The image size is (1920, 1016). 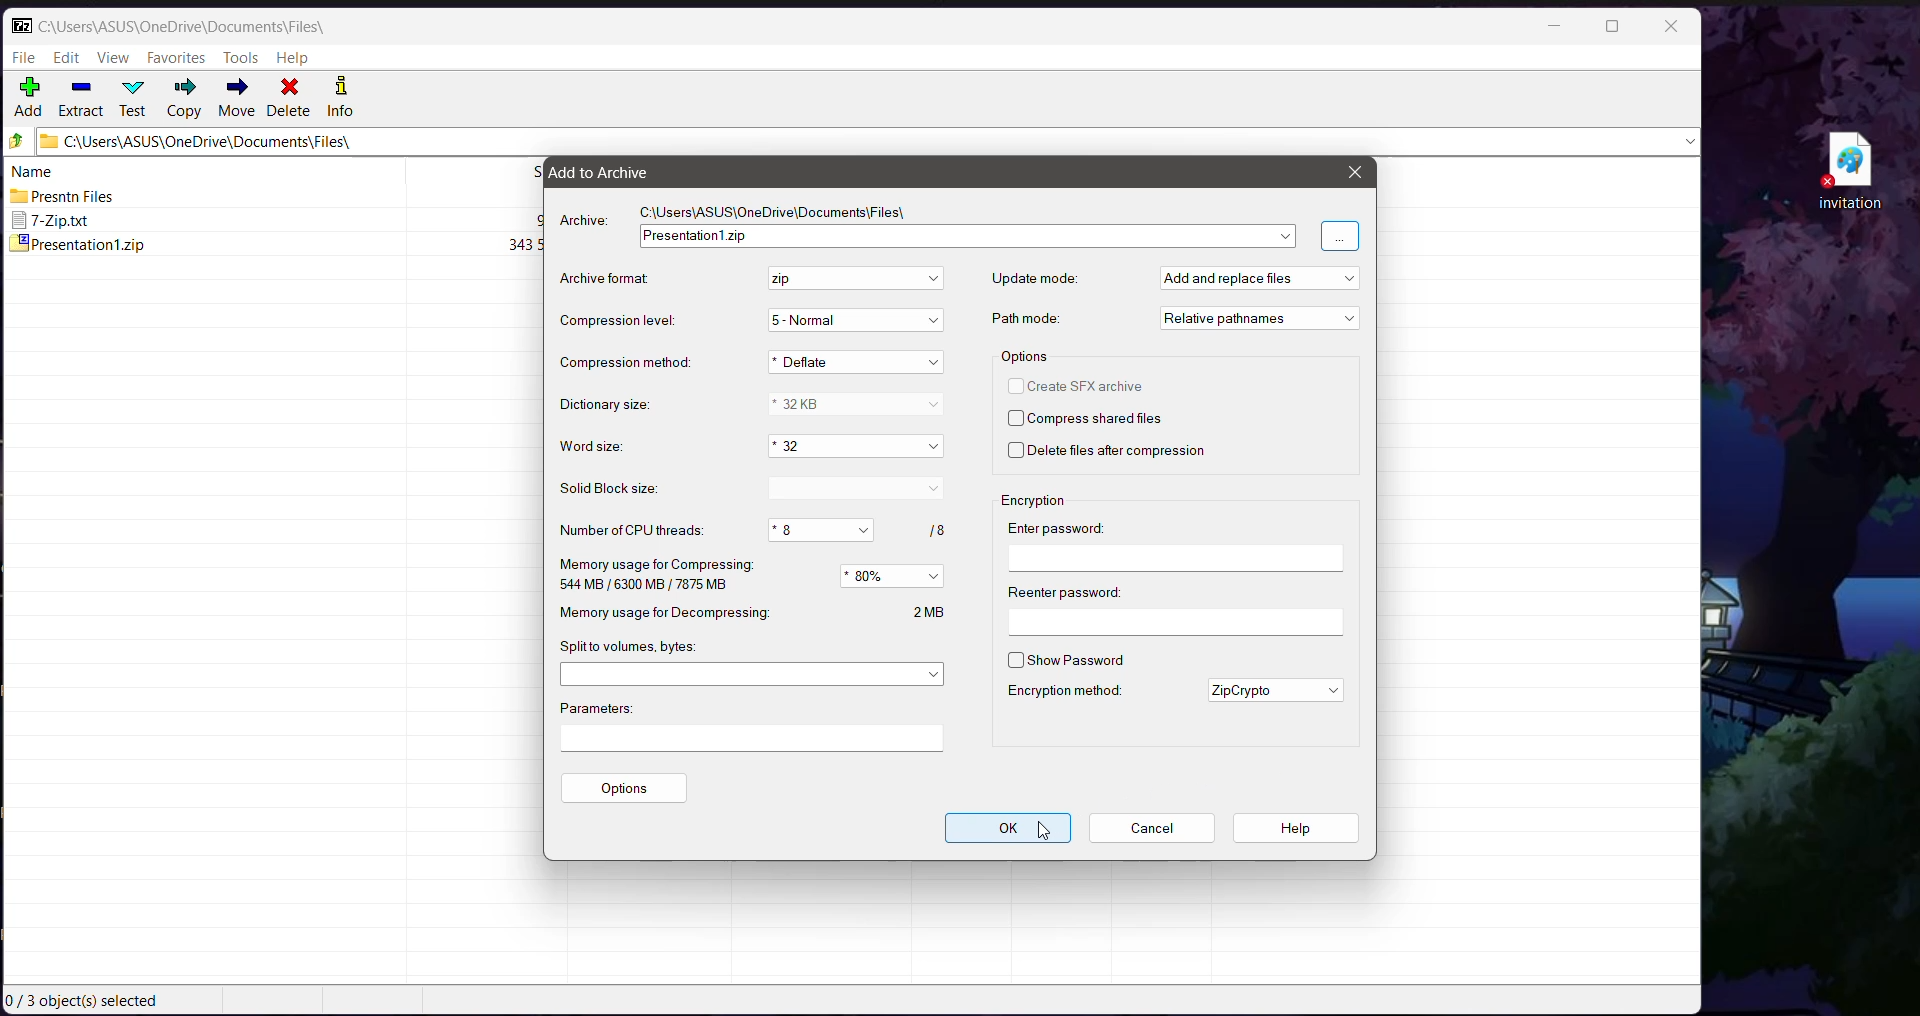 What do you see at coordinates (1174, 607) in the screenshot?
I see `Reenter password` at bounding box center [1174, 607].